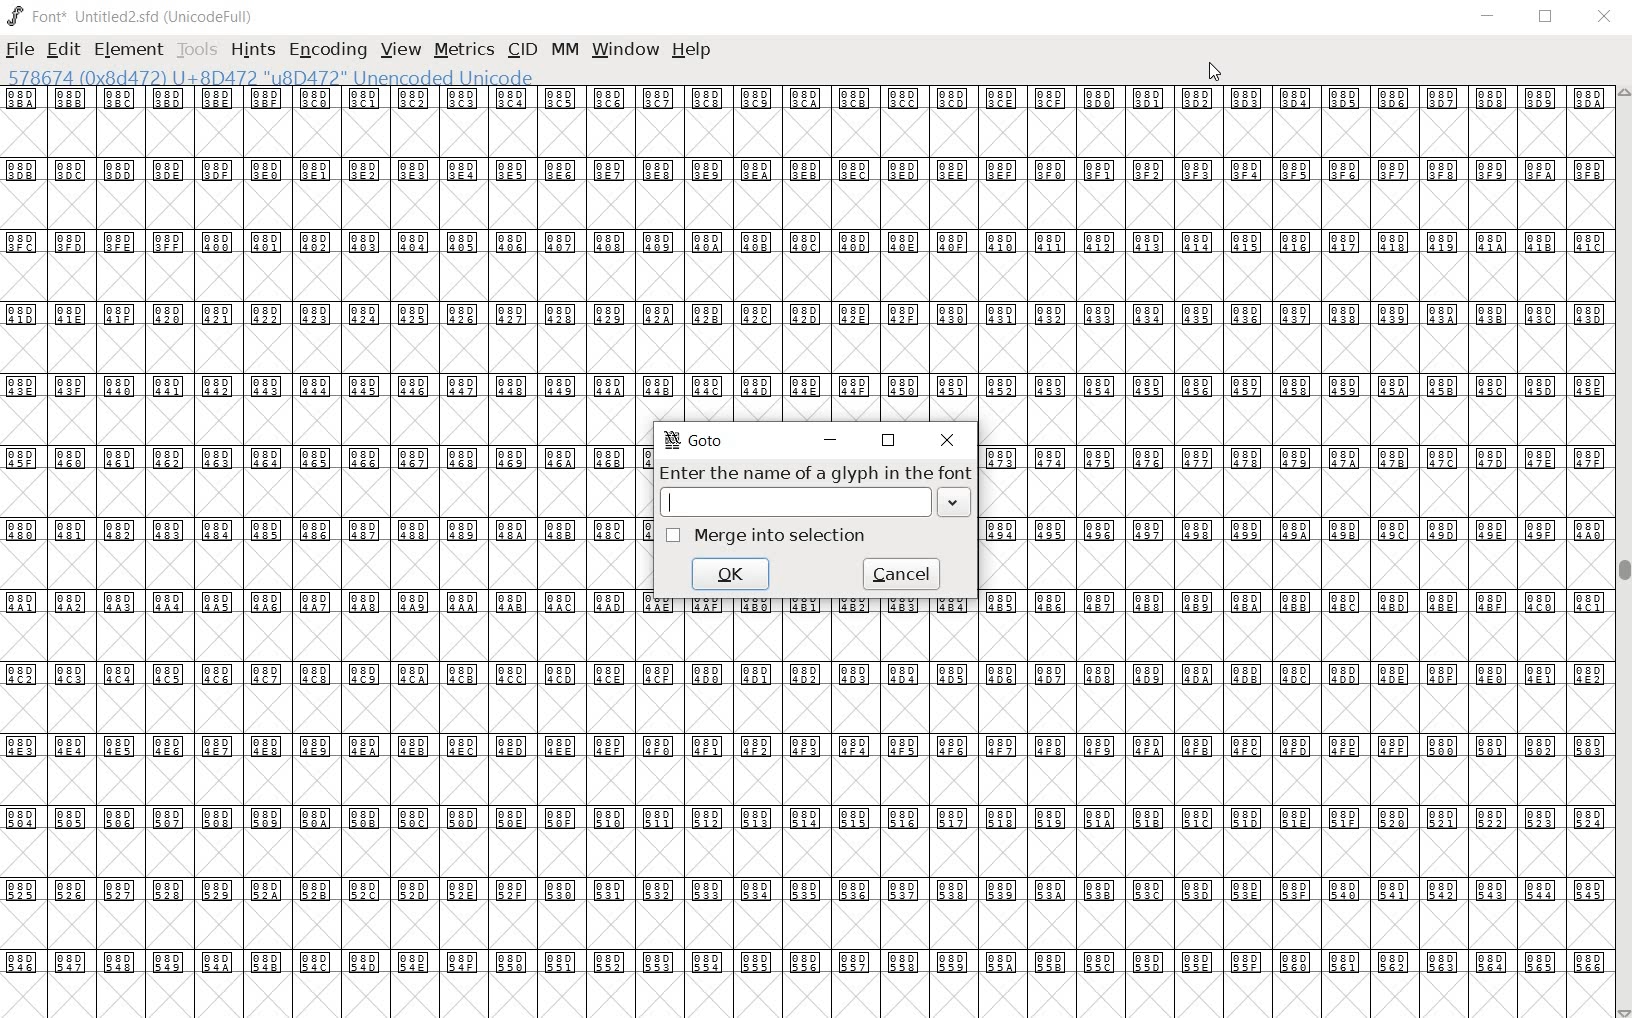 The width and height of the screenshot is (1632, 1018). Describe the element at coordinates (814, 505) in the screenshot. I see `textbox` at that location.